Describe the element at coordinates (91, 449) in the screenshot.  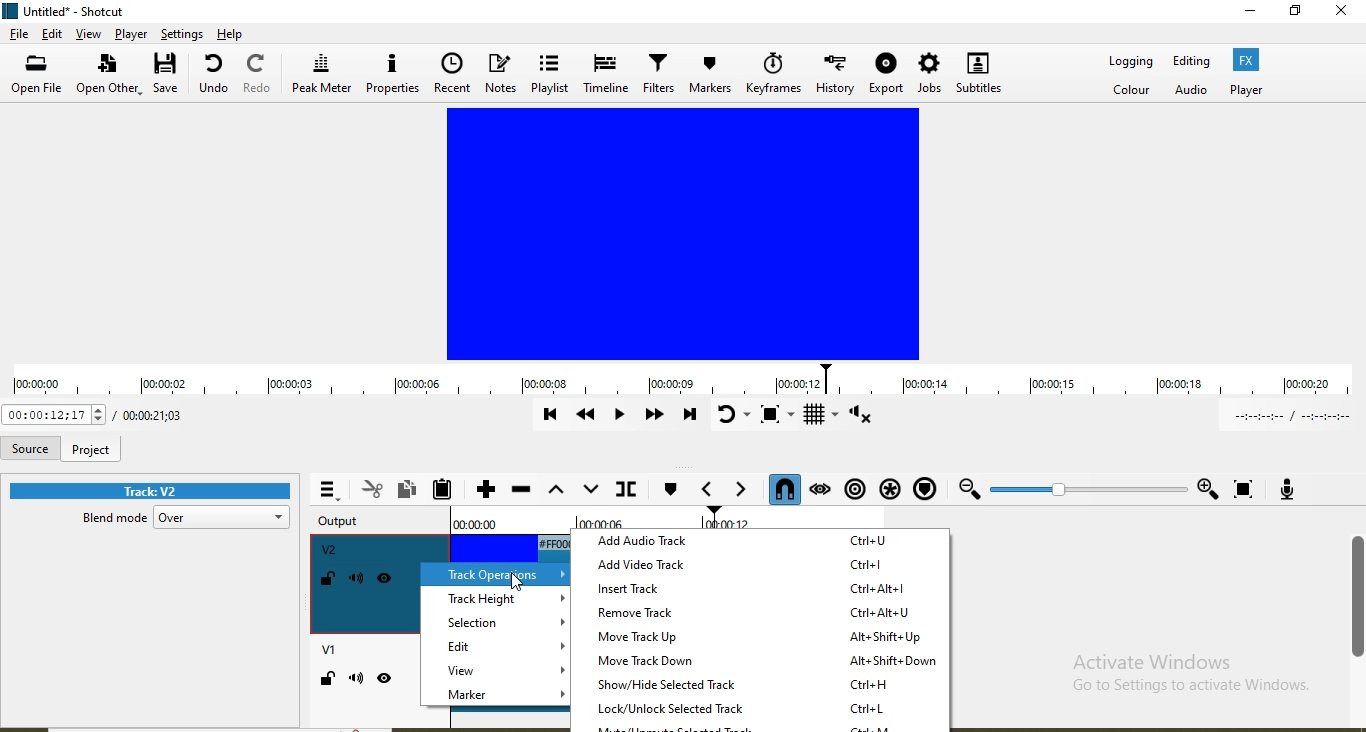
I see `project` at that location.